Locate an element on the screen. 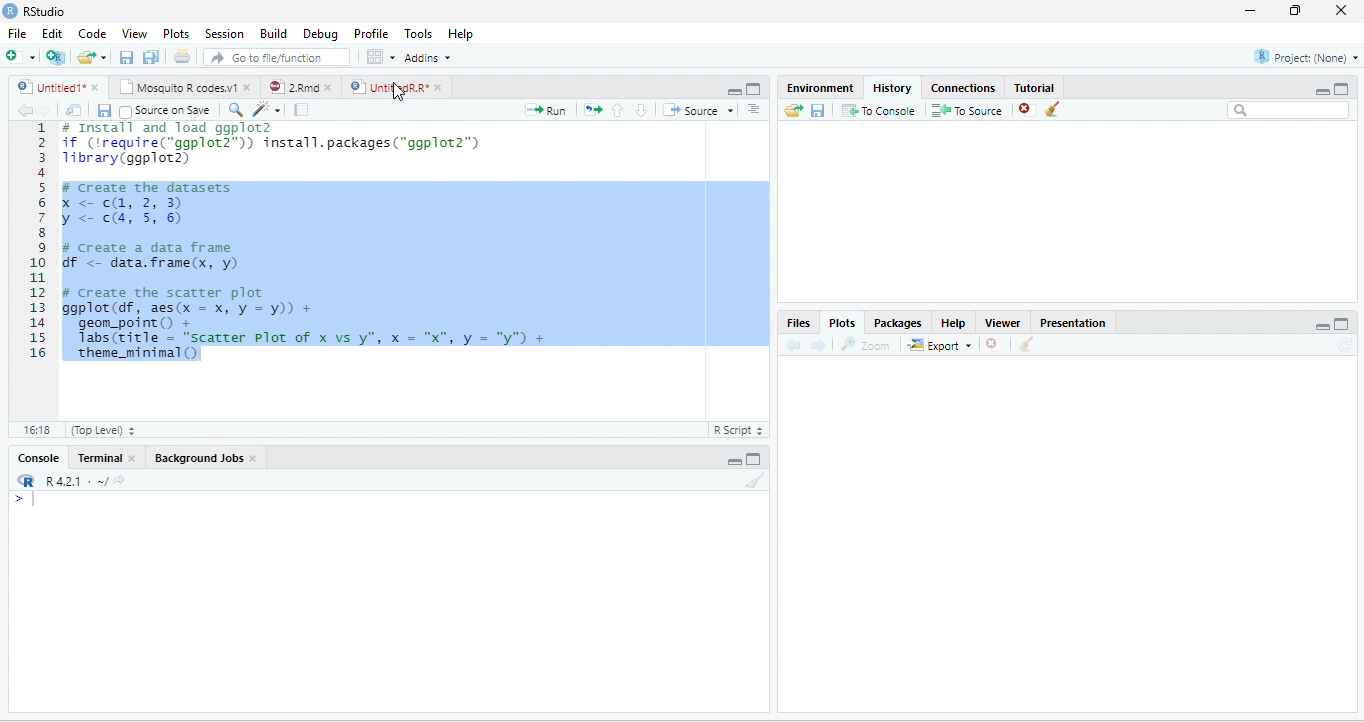 The width and height of the screenshot is (1364, 722). Source is located at coordinates (697, 110).